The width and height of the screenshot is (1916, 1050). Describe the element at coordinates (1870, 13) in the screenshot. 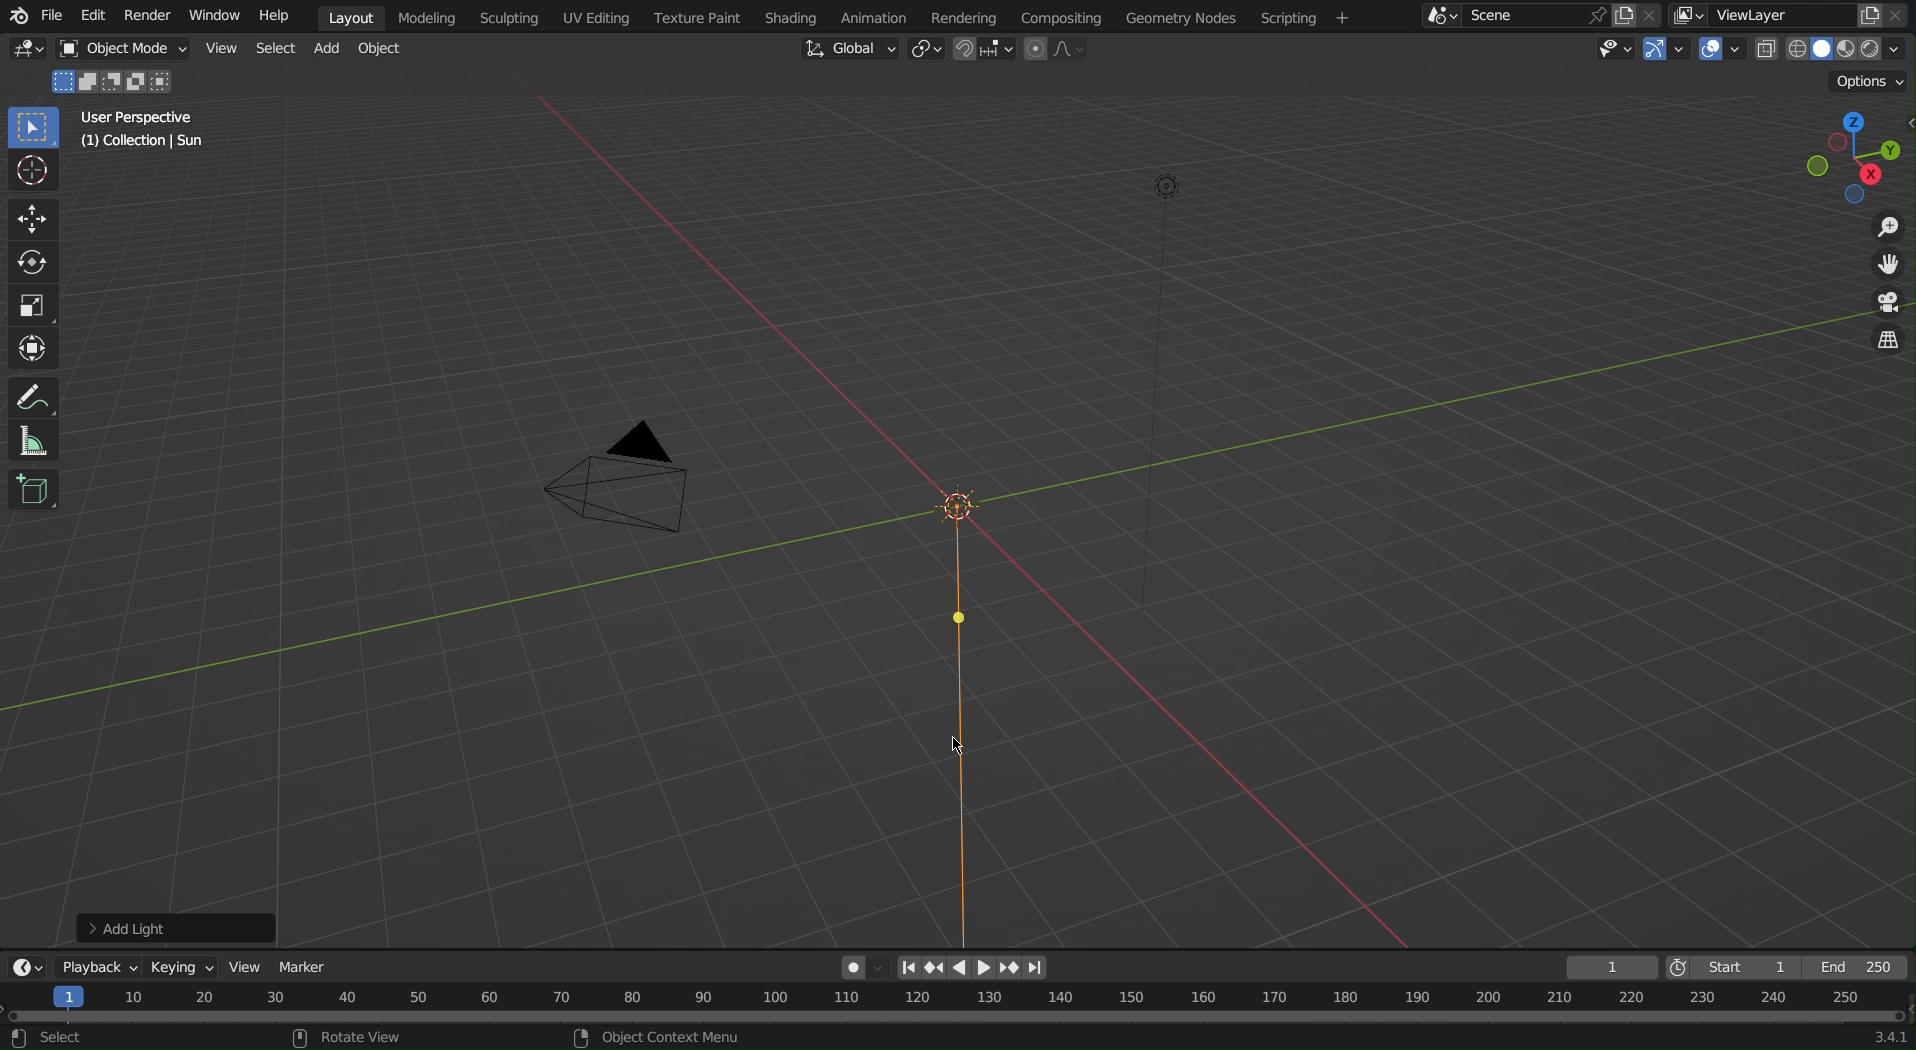

I see `Copy` at that location.